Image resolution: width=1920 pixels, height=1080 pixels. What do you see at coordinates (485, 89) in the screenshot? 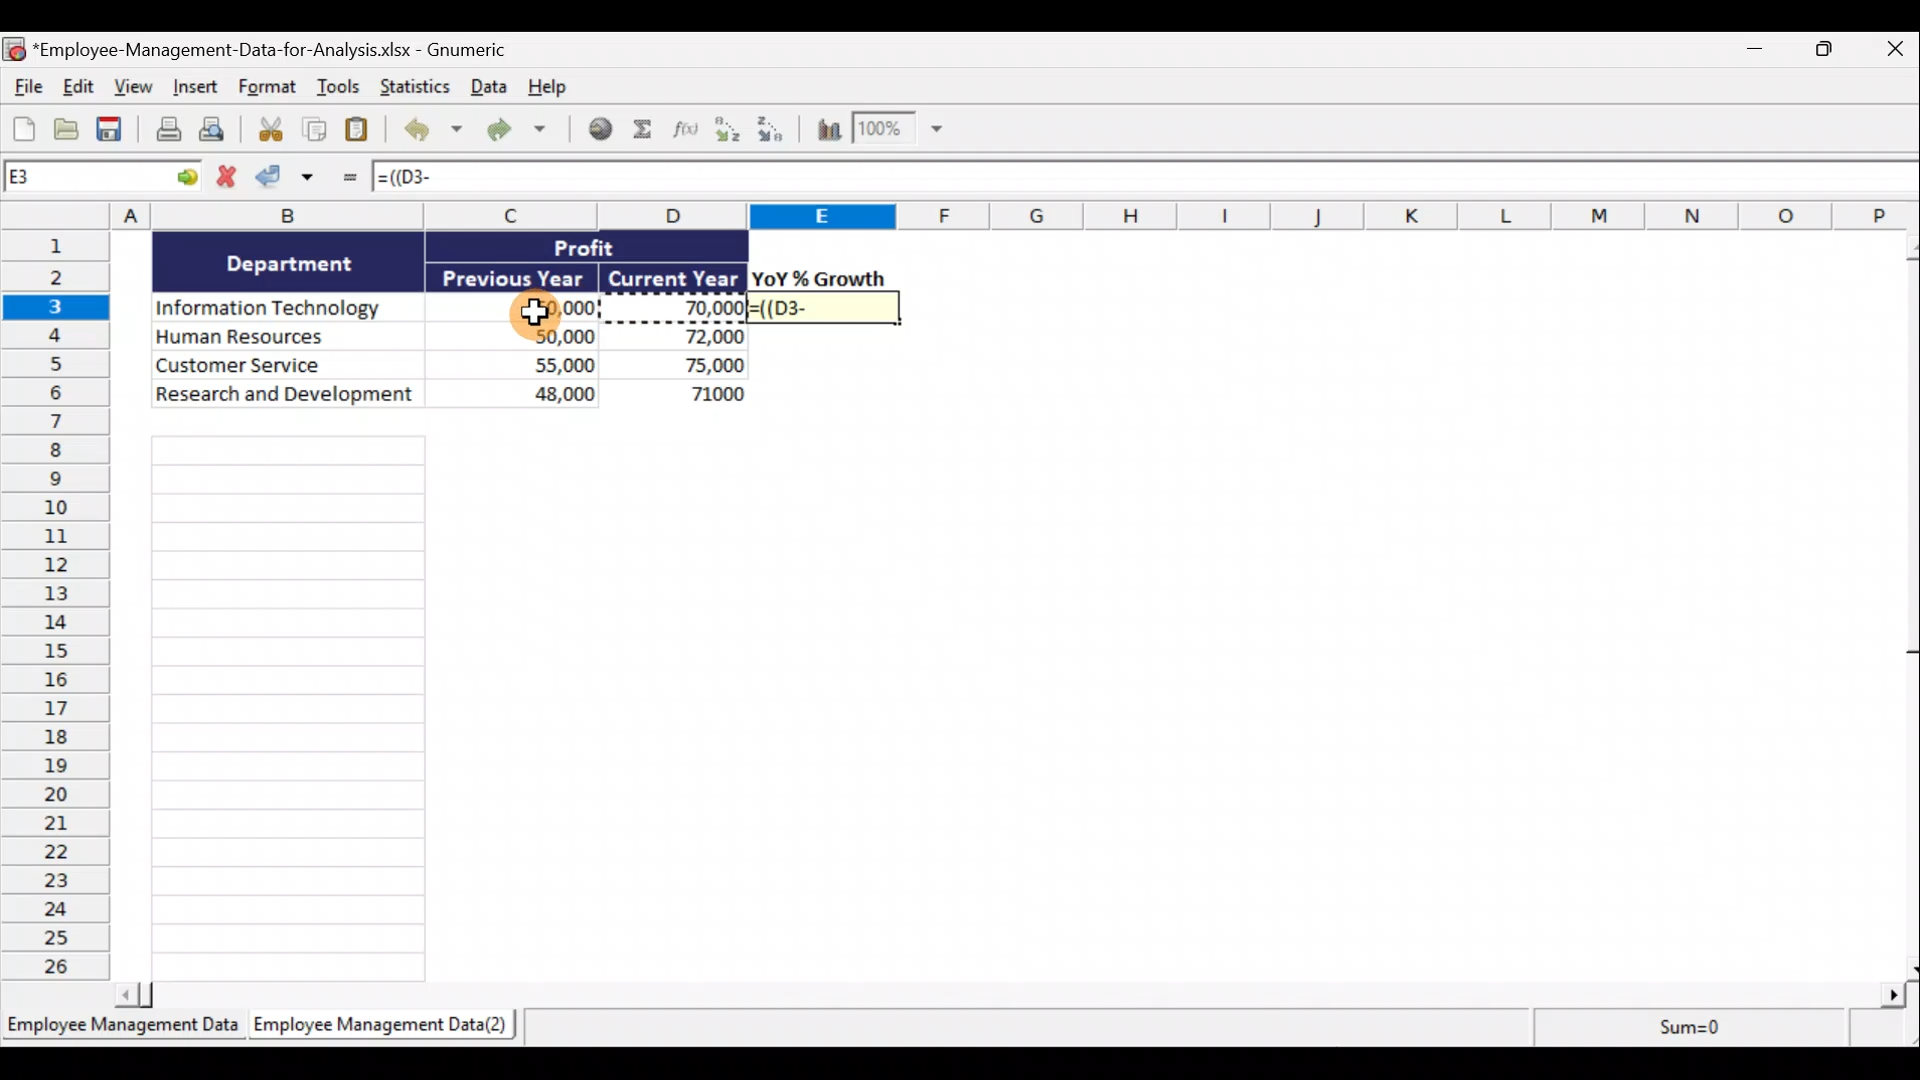
I see `Data` at bounding box center [485, 89].